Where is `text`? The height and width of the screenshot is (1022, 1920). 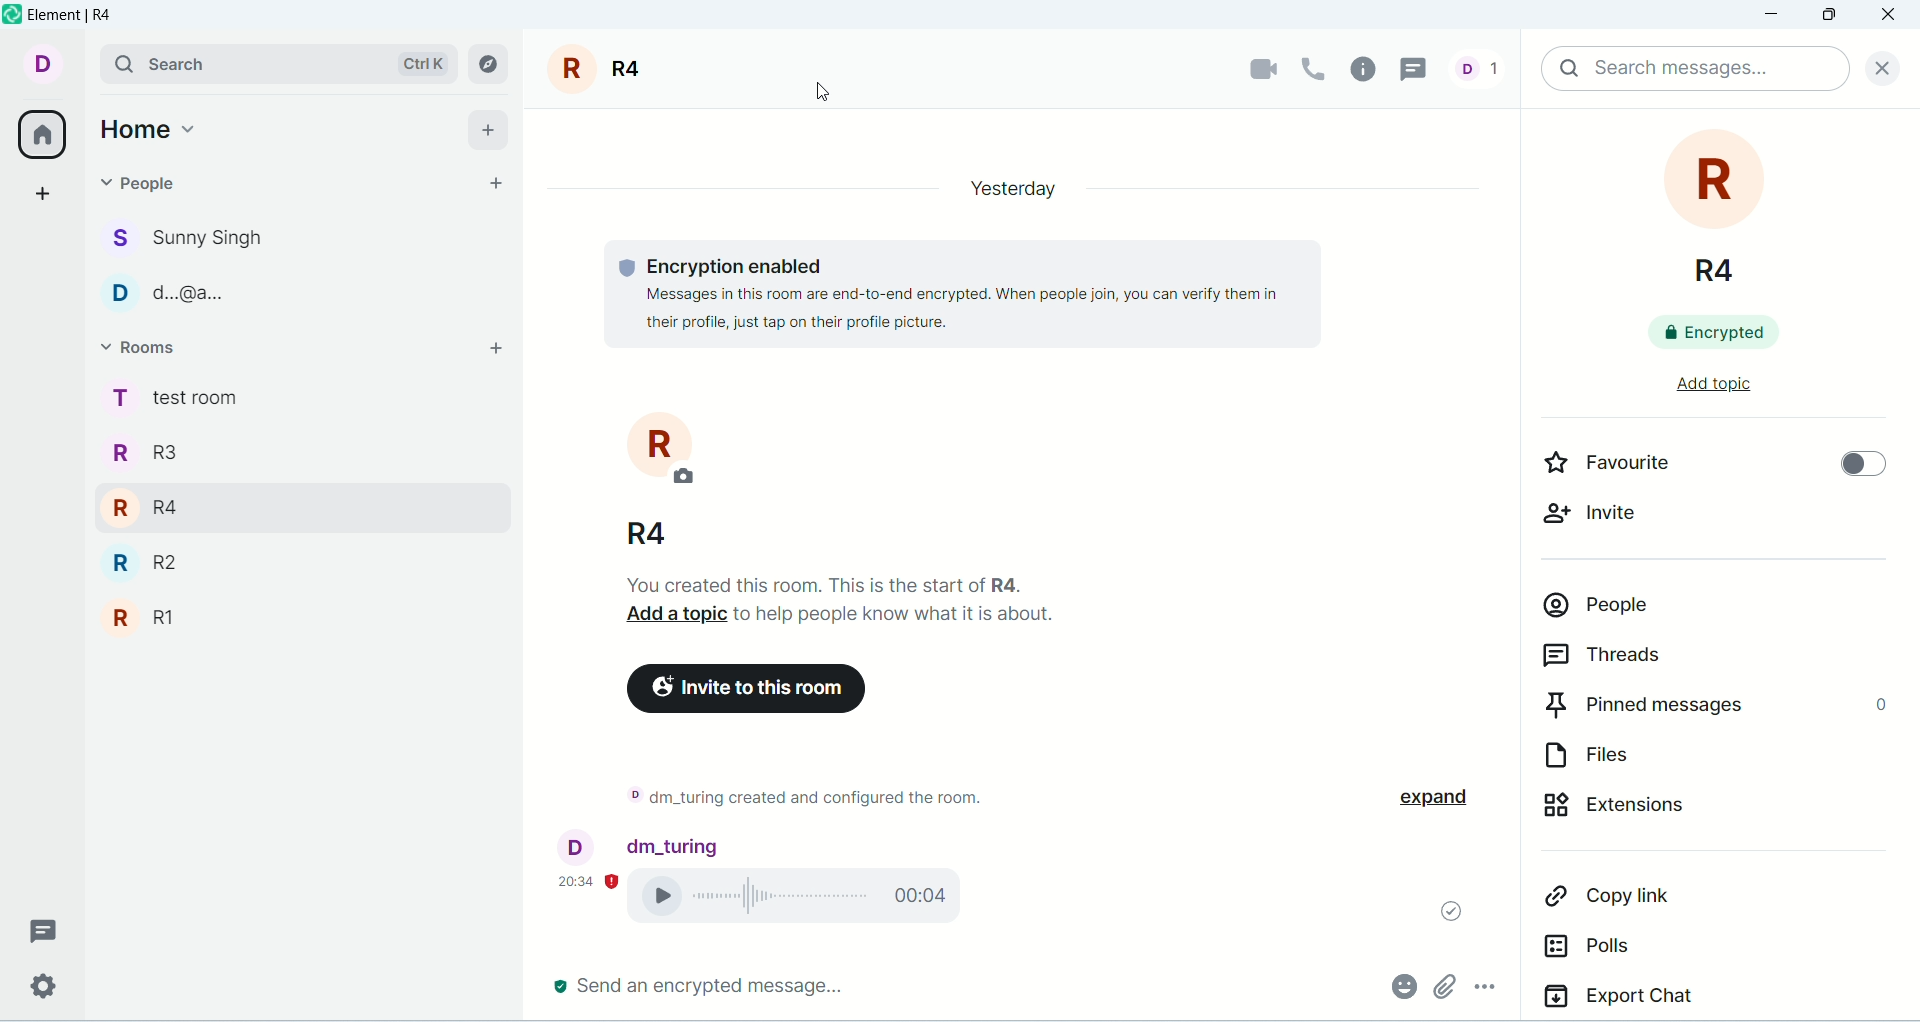 text is located at coordinates (940, 292).